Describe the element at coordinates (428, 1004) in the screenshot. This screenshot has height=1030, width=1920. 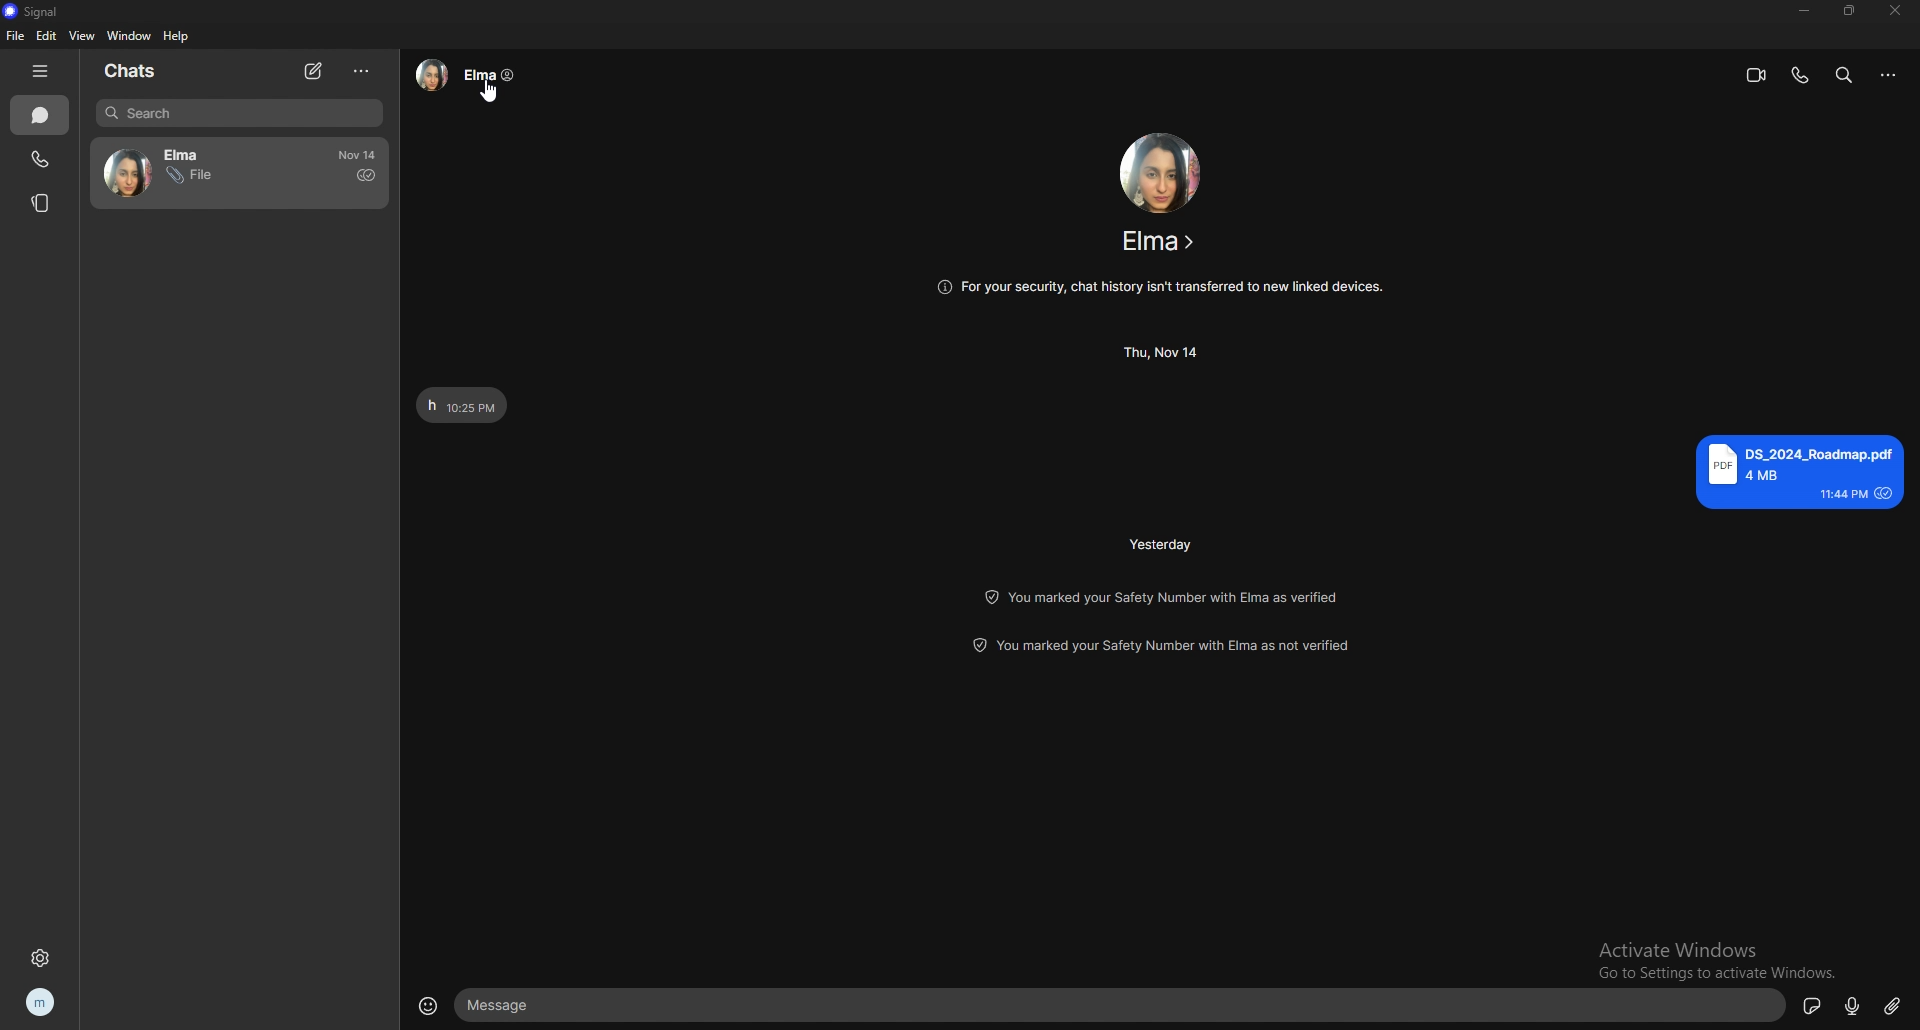
I see `emoji` at that location.